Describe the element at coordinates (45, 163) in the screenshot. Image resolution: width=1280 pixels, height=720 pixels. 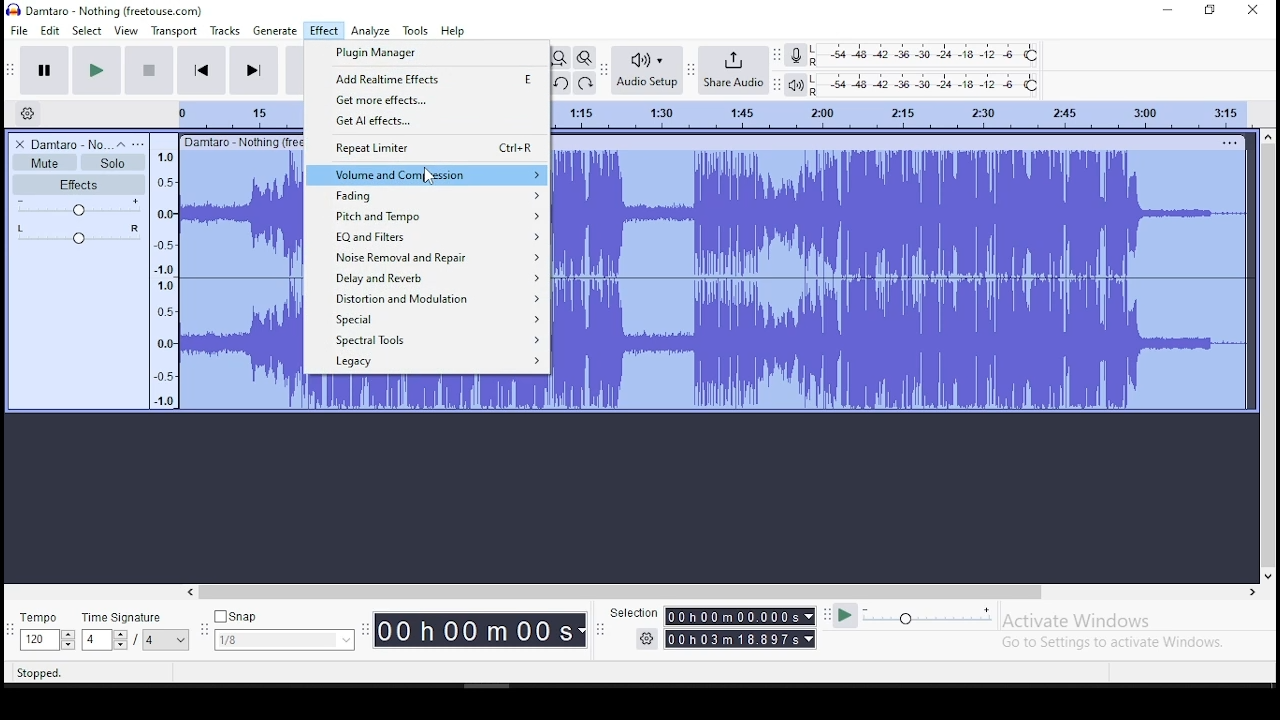
I see `mute` at that location.